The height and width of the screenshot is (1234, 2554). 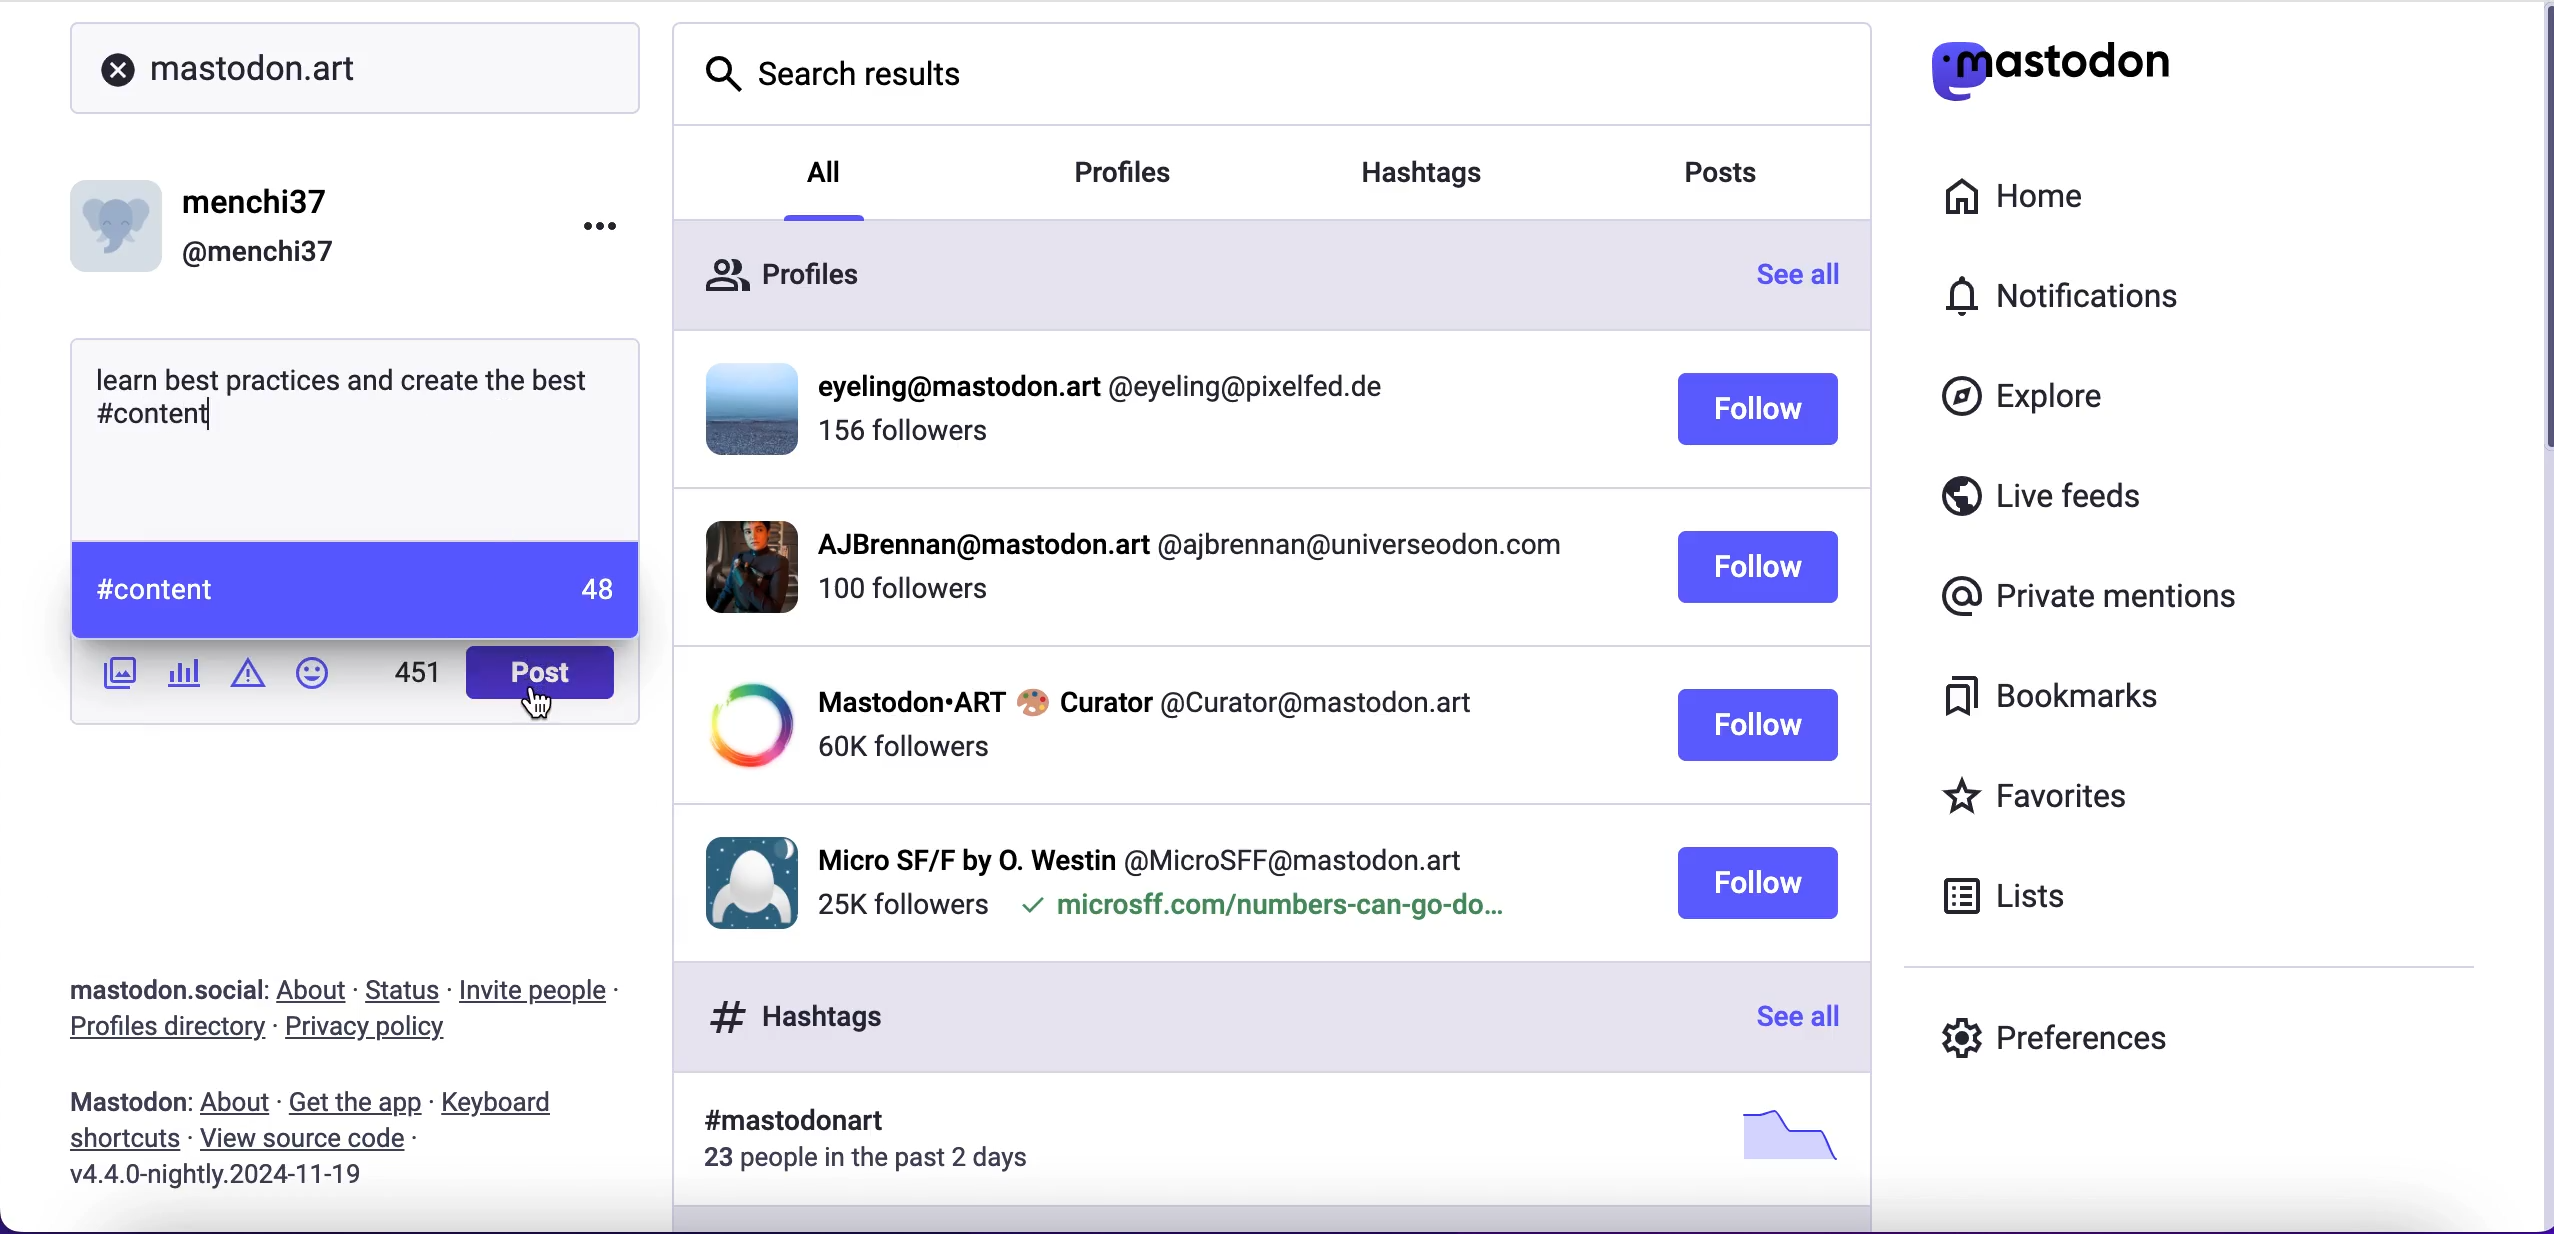 I want to click on profiile, so click(x=1113, y=388).